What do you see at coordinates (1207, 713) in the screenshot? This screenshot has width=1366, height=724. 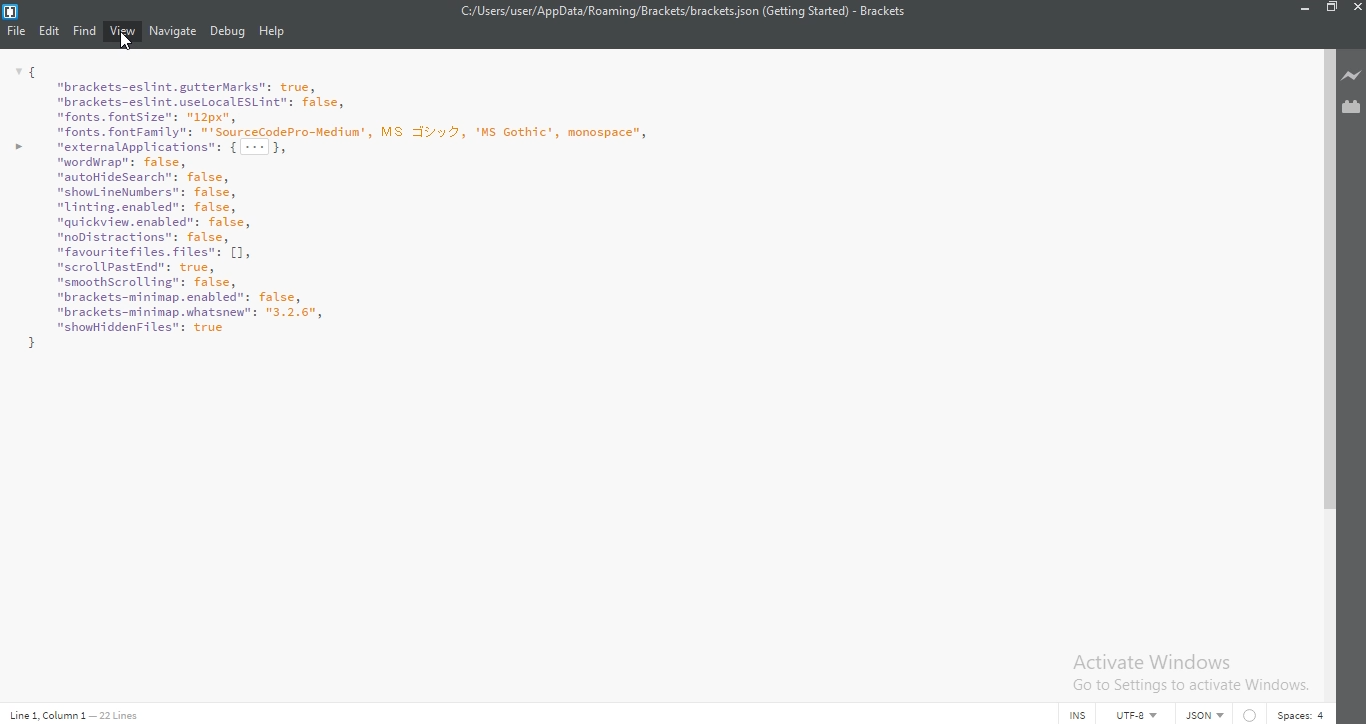 I see `json` at bounding box center [1207, 713].